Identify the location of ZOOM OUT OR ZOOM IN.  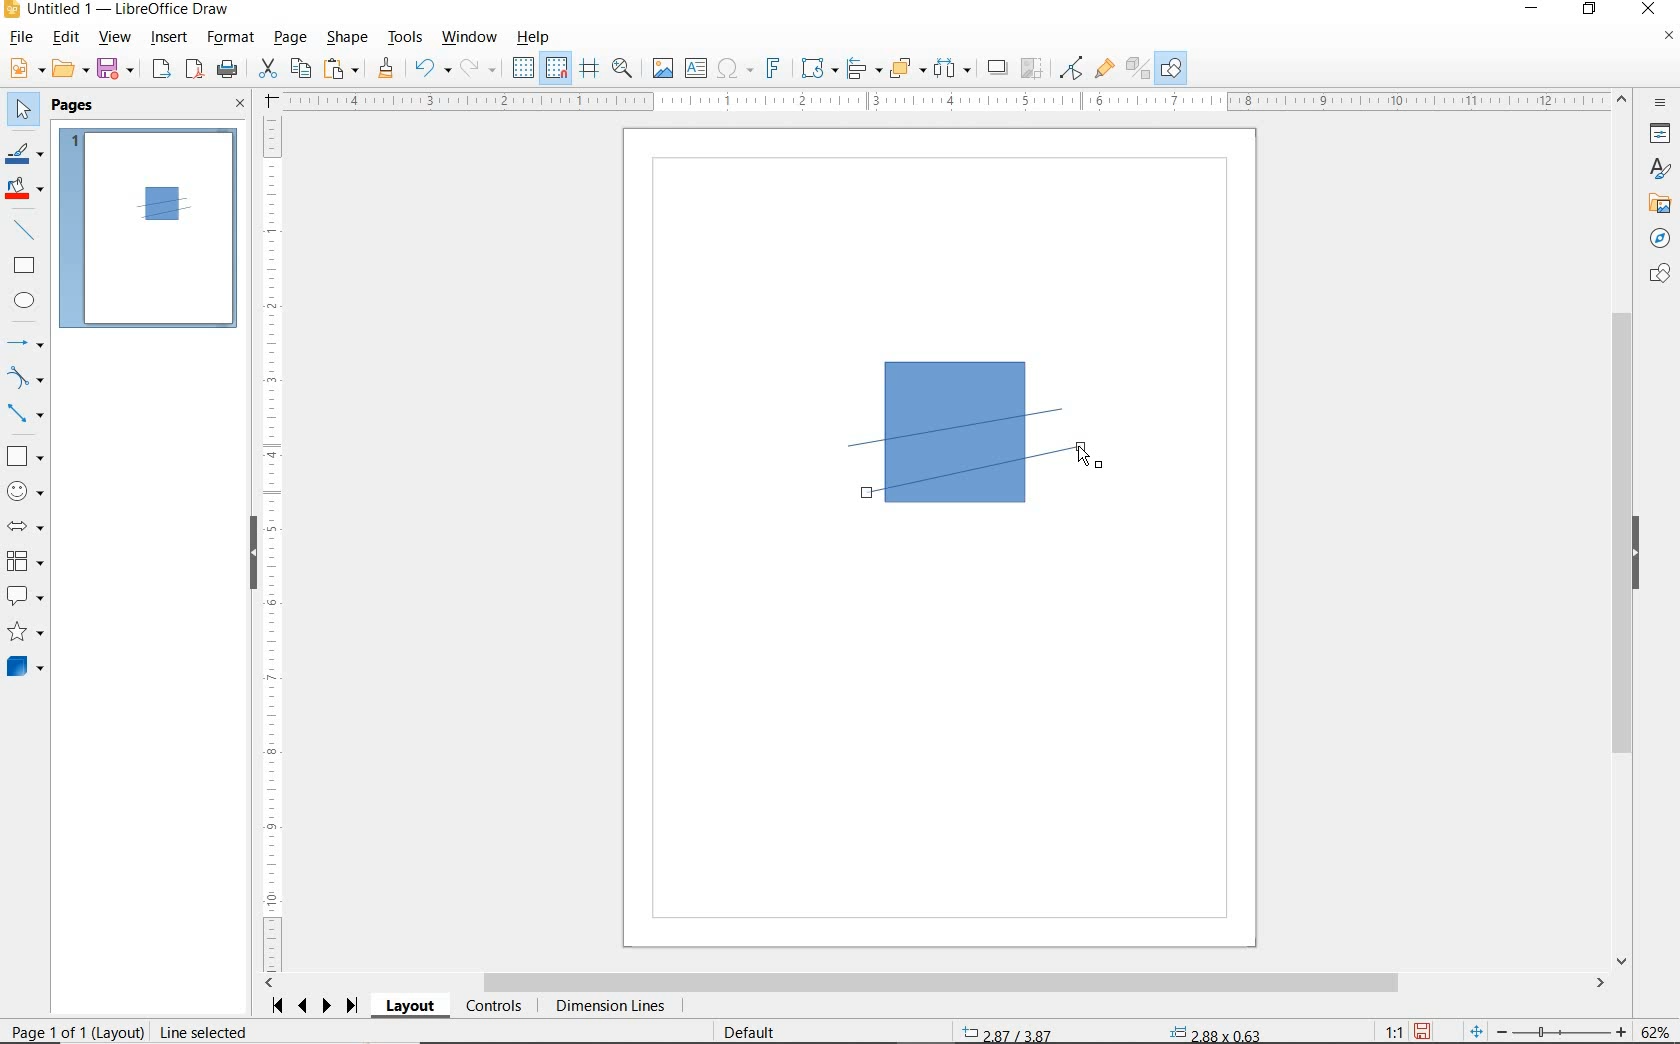
(1549, 1028).